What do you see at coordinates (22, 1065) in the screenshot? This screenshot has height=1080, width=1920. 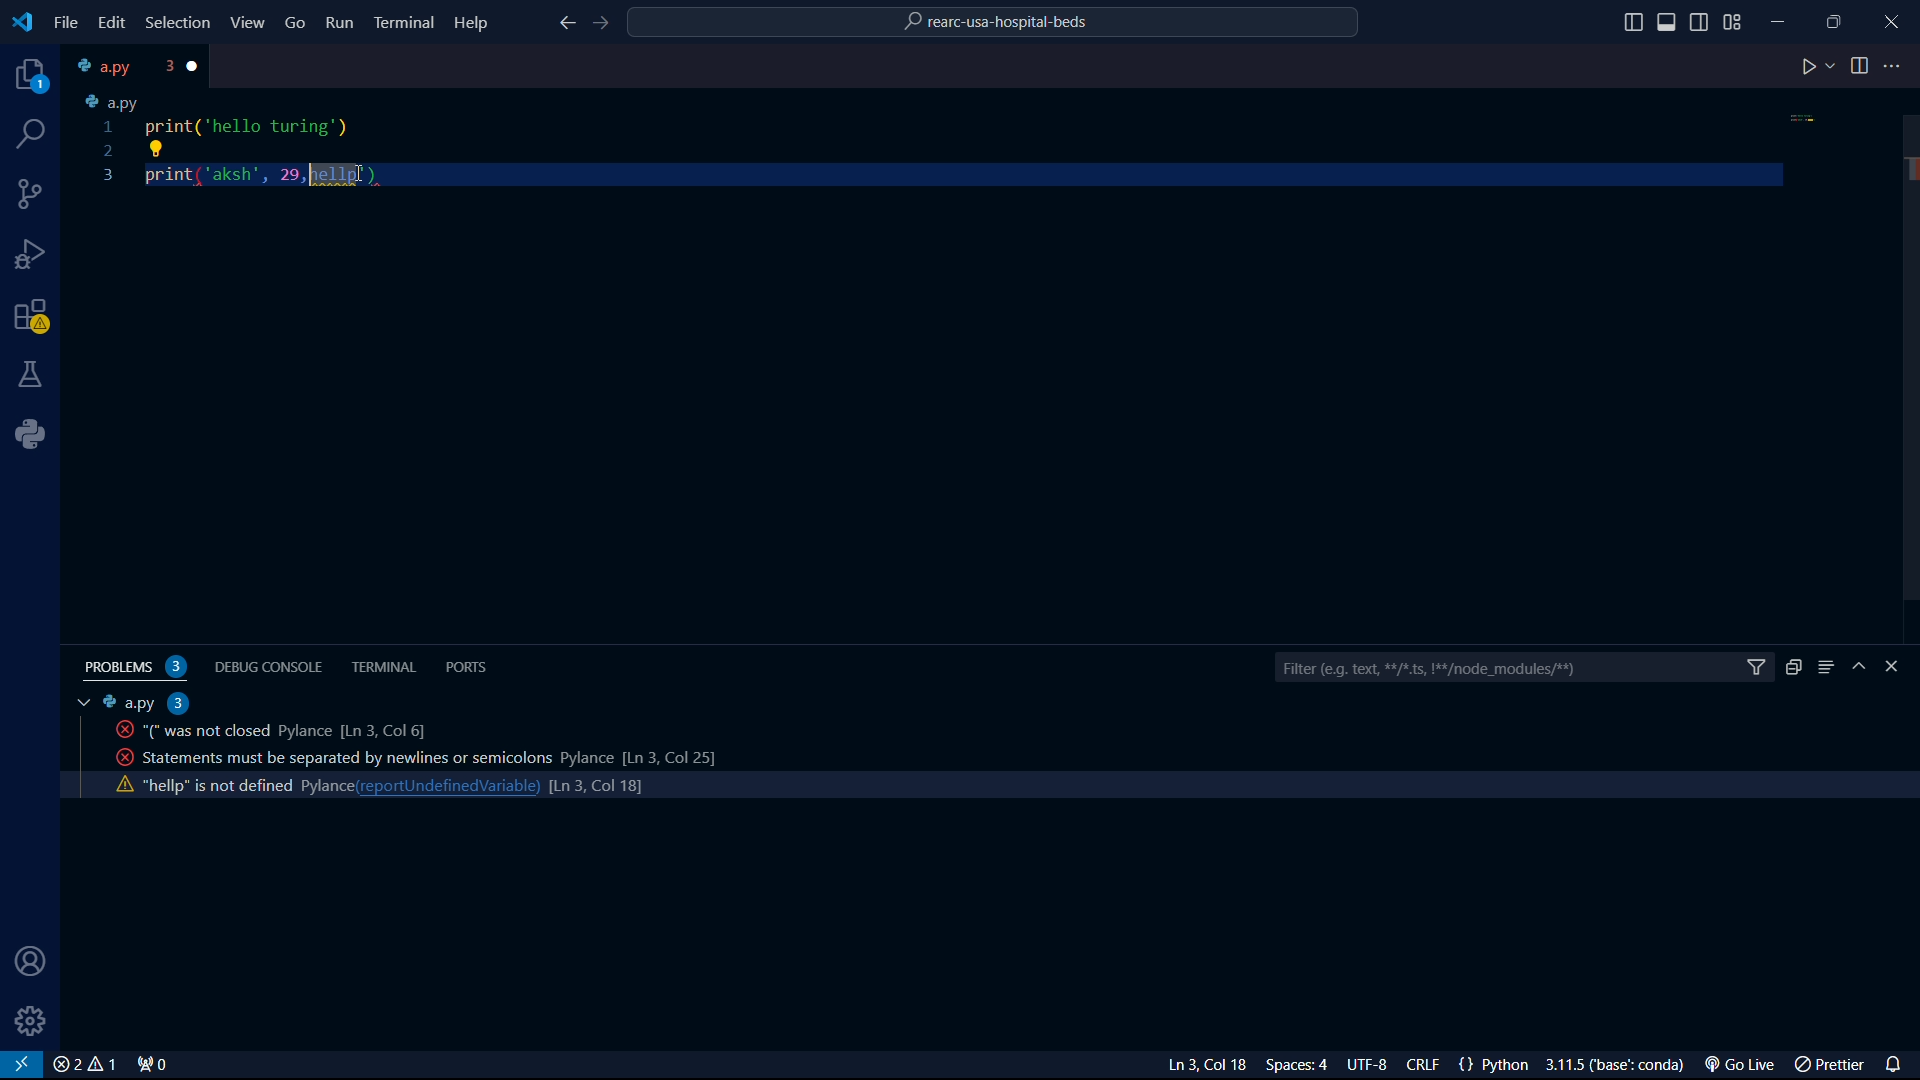 I see `VS` at bounding box center [22, 1065].